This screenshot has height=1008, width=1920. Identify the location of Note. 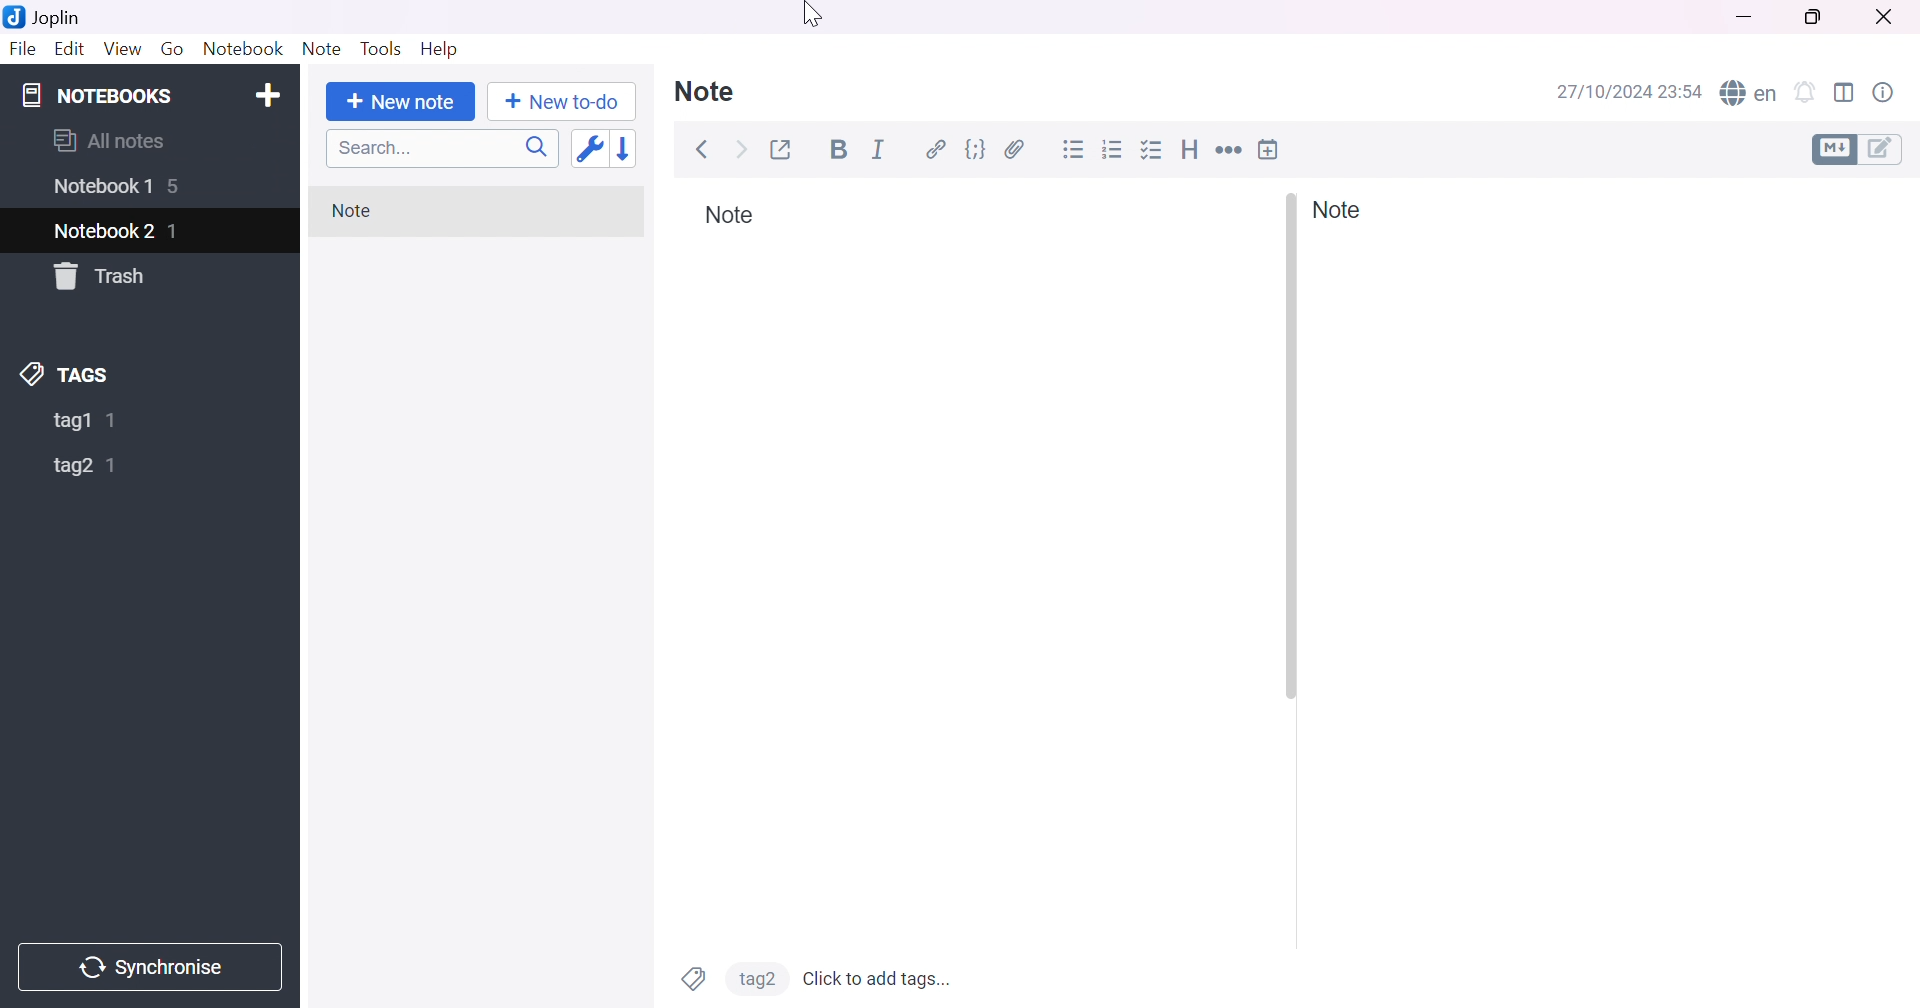
(733, 93).